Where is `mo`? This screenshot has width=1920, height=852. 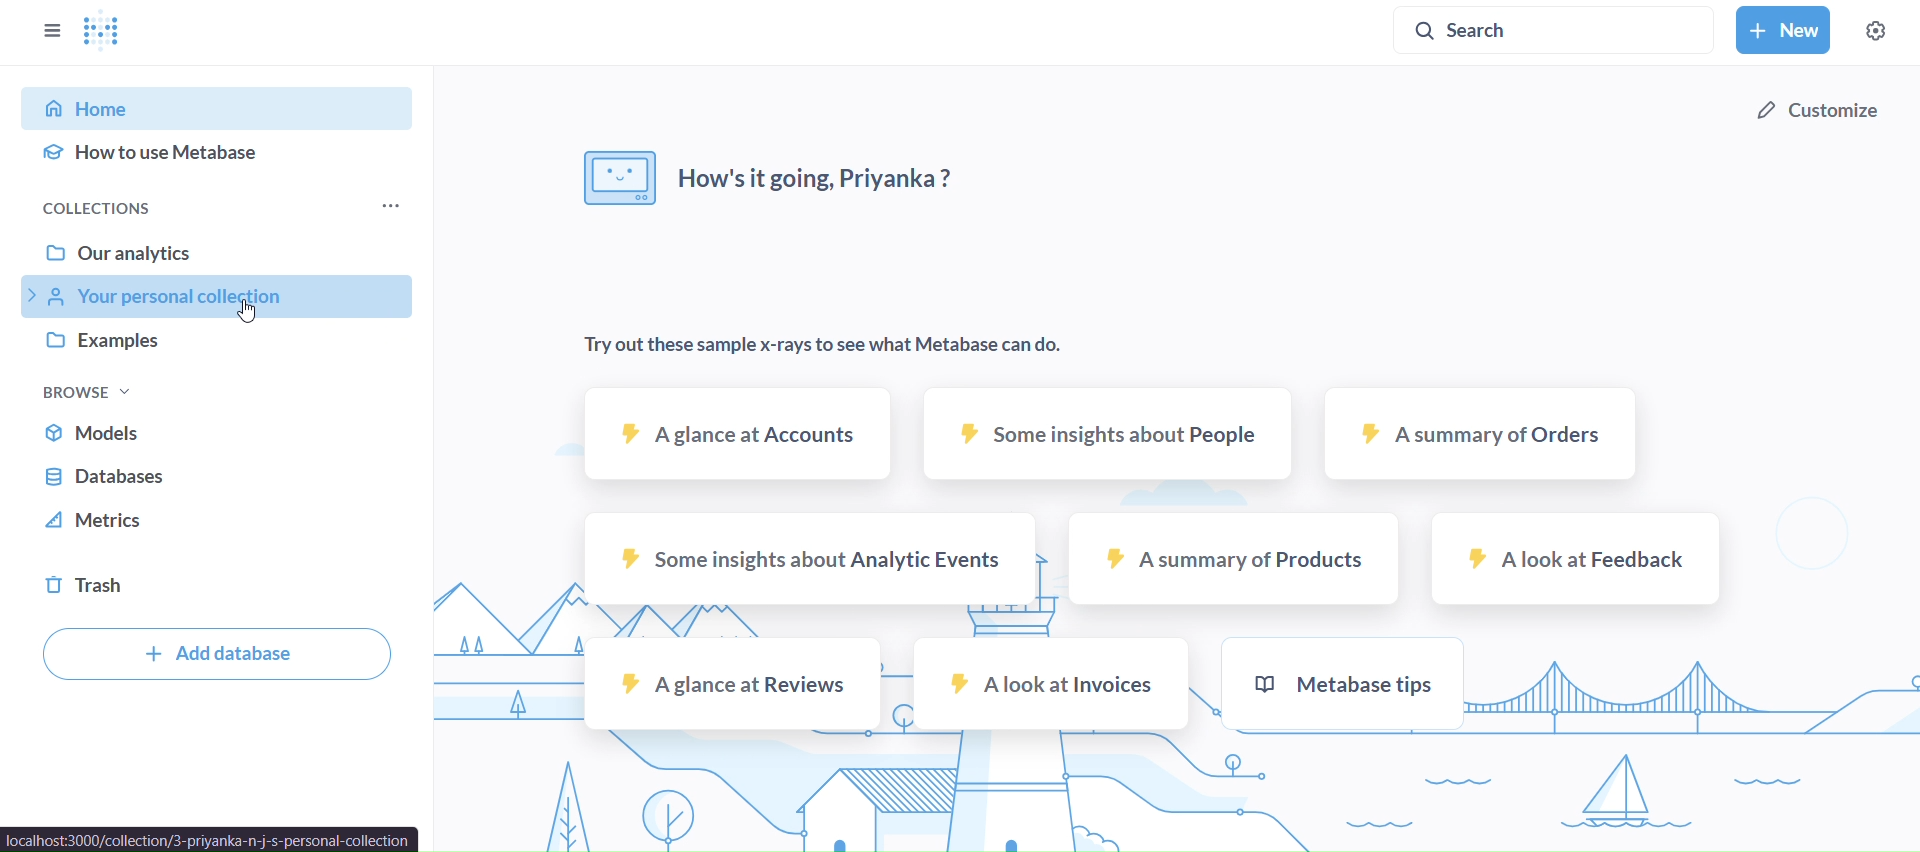
mo is located at coordinates (388, 206).